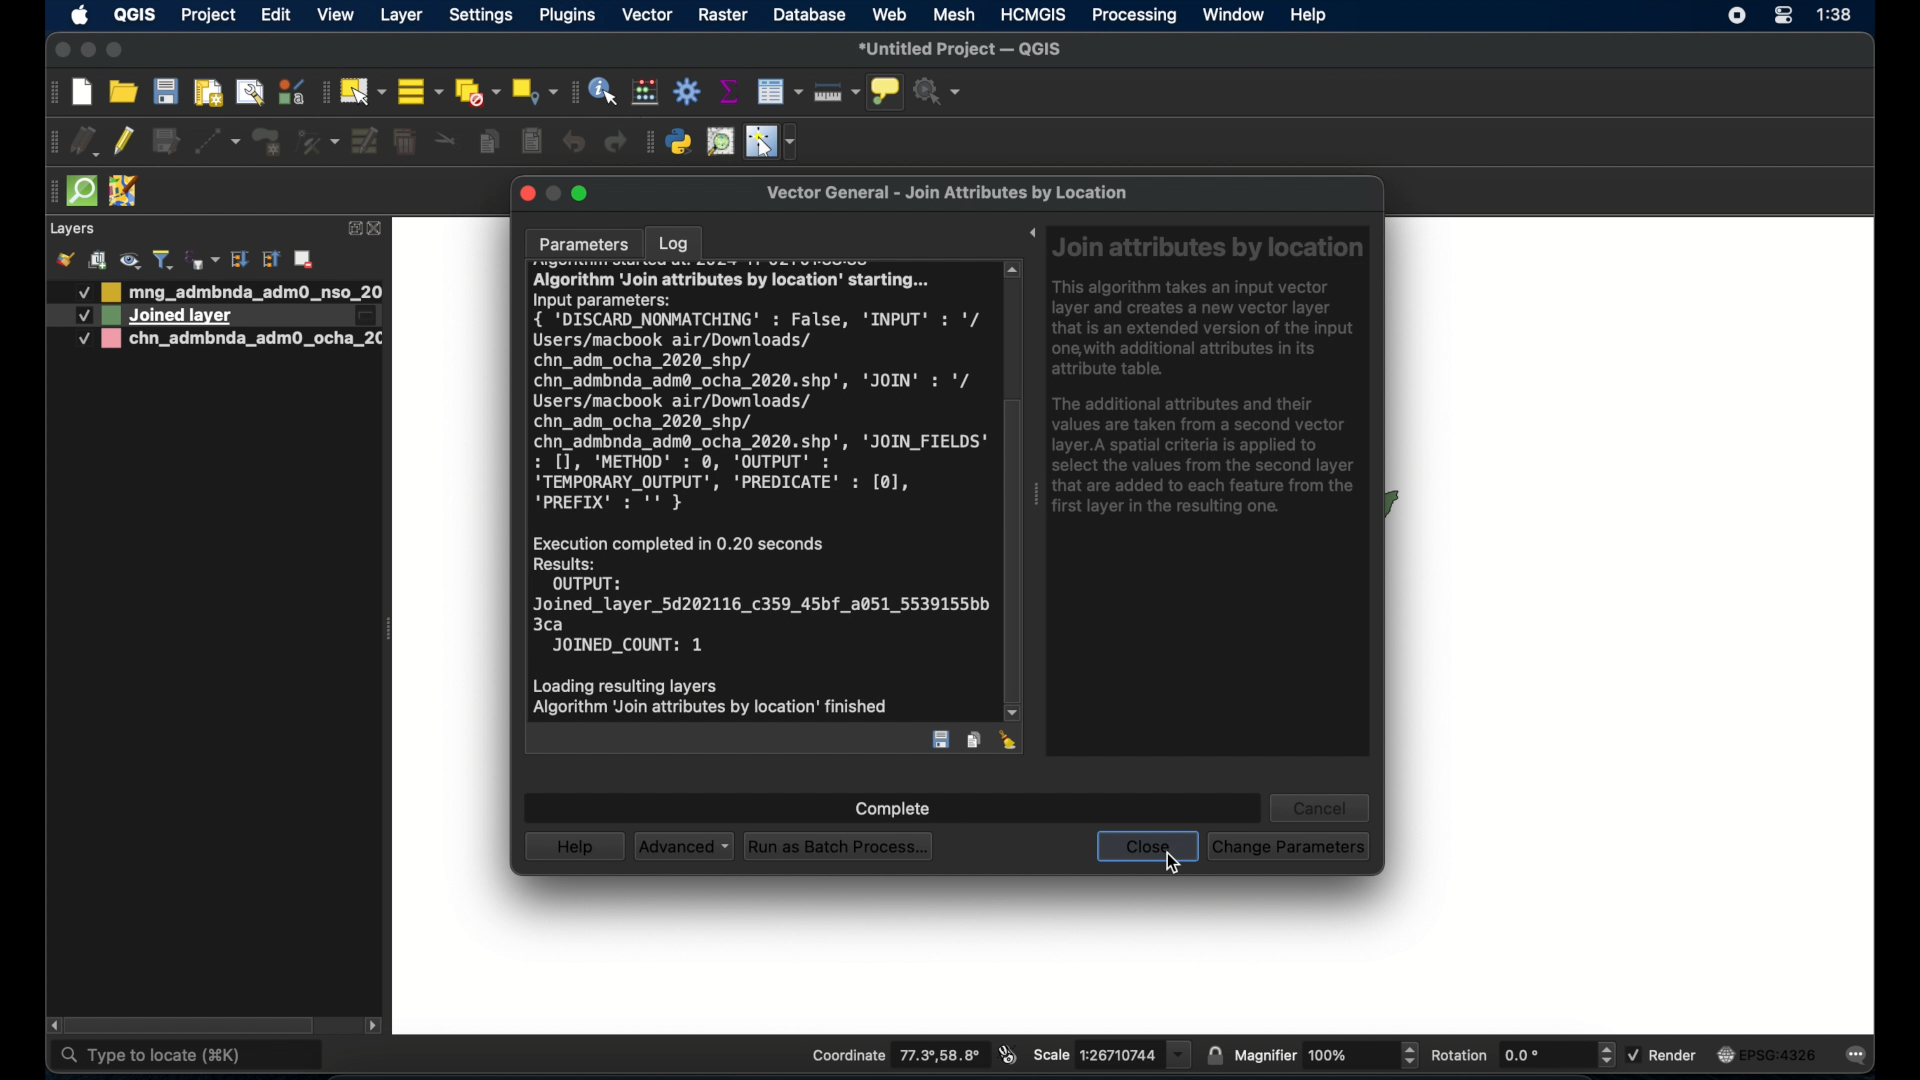 This screenshot has width=1920, height=1080. Describe the element at coordinates (953, 14) in the screenshot. I see `mesh` at that location.